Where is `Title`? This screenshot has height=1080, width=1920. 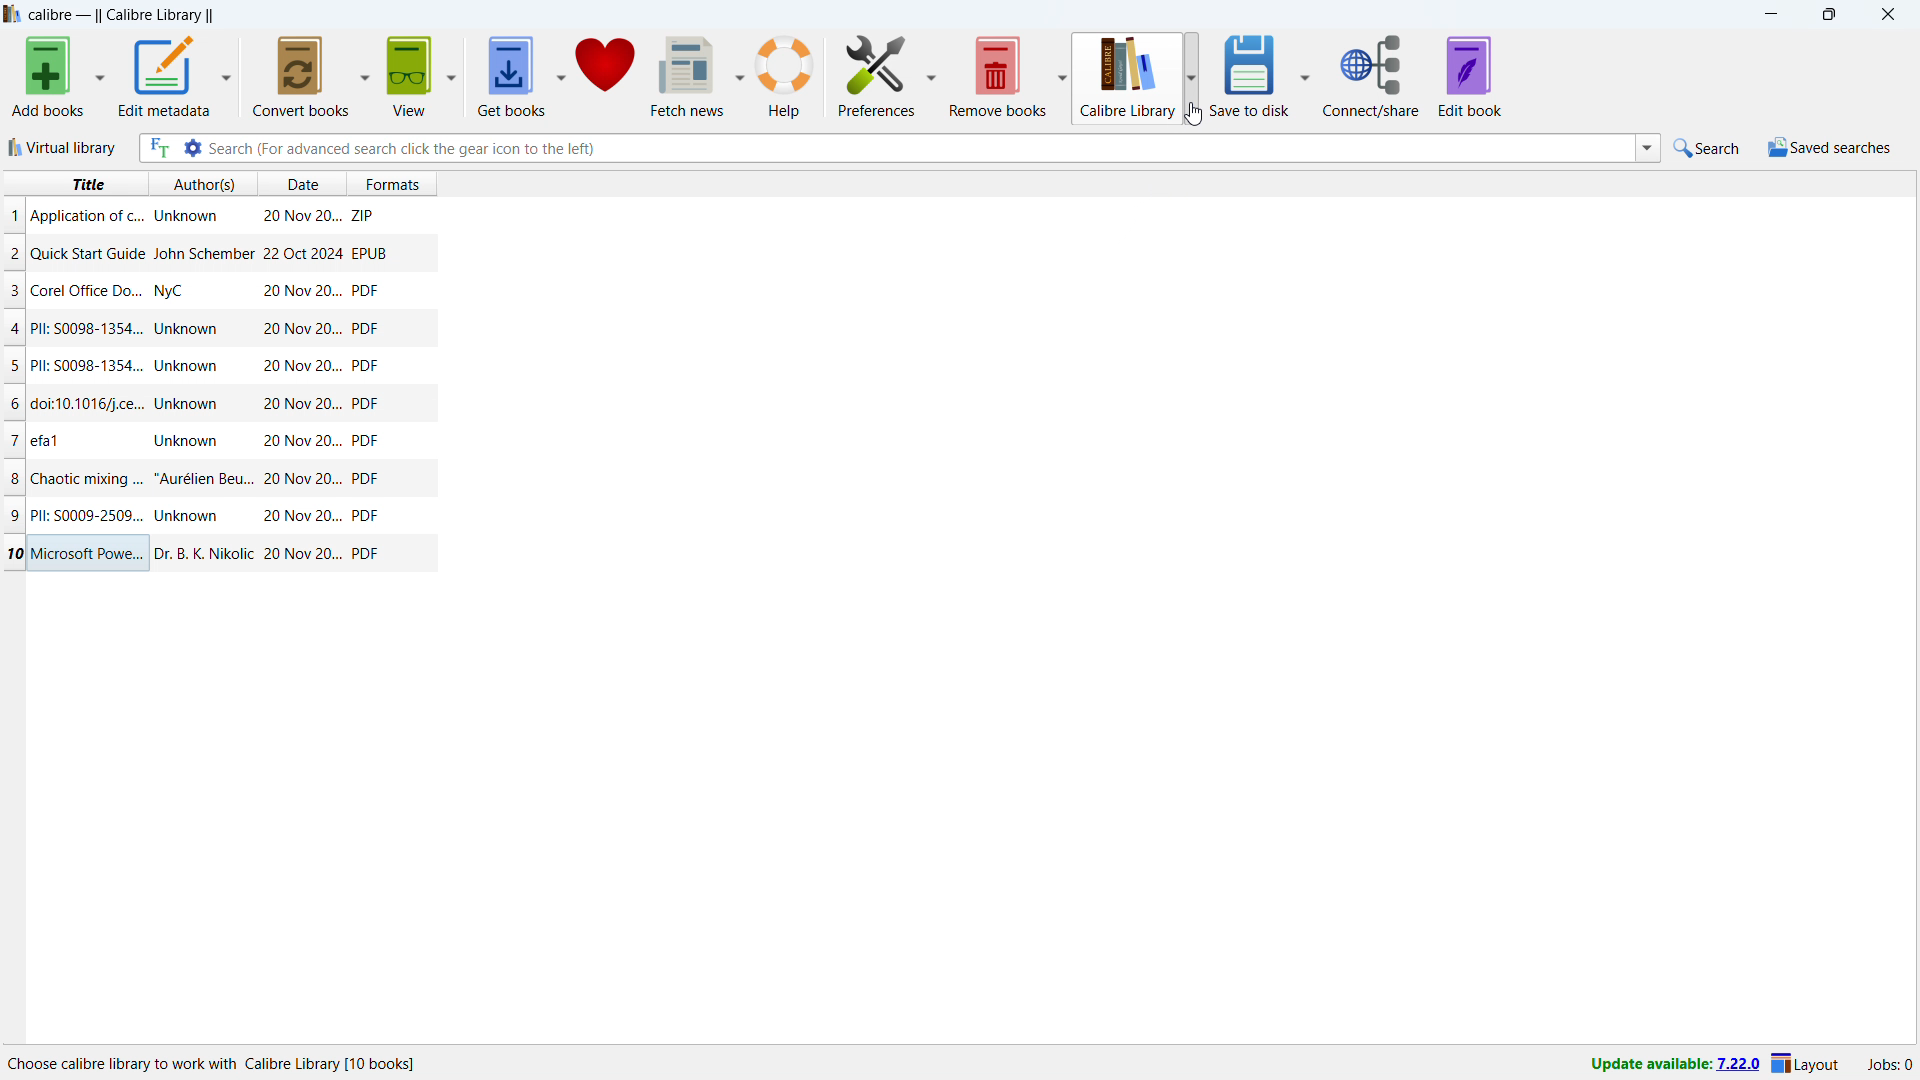 Title is located at coordinates (92, 290).